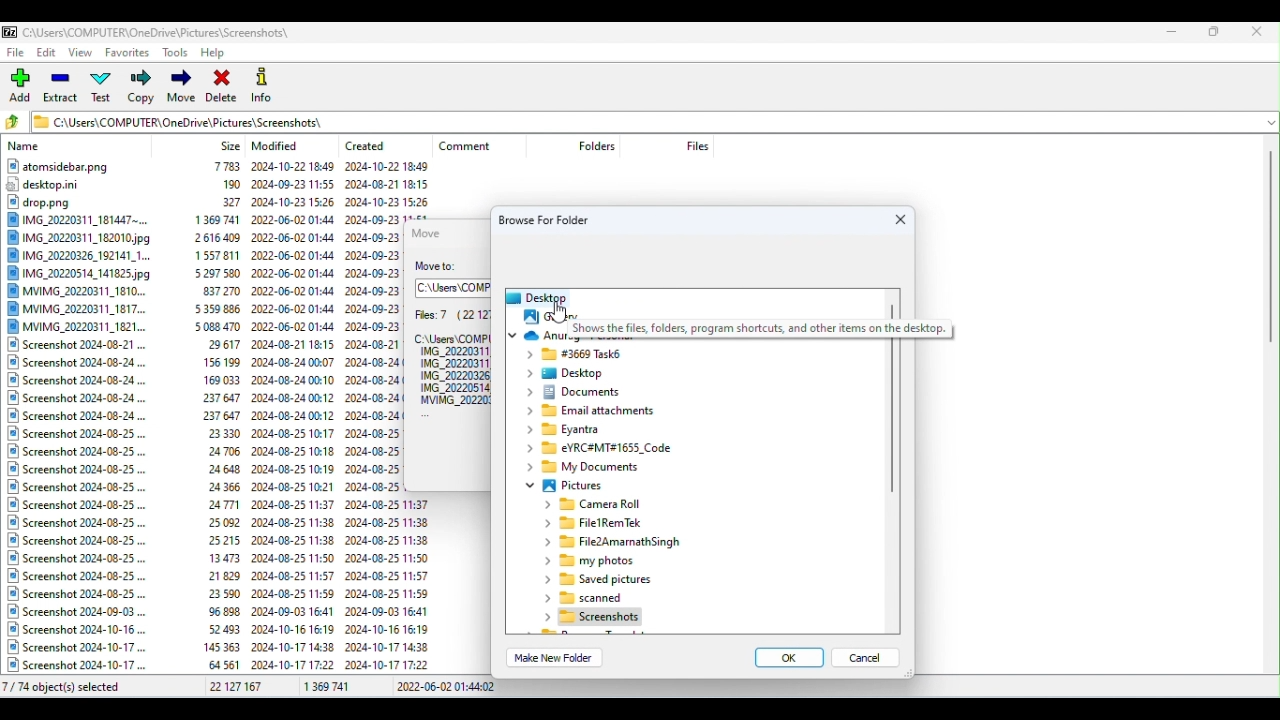  What do you see at coordinates (372, 142) in the screenshot?
I see `Created` at bounding box center [372, 142].